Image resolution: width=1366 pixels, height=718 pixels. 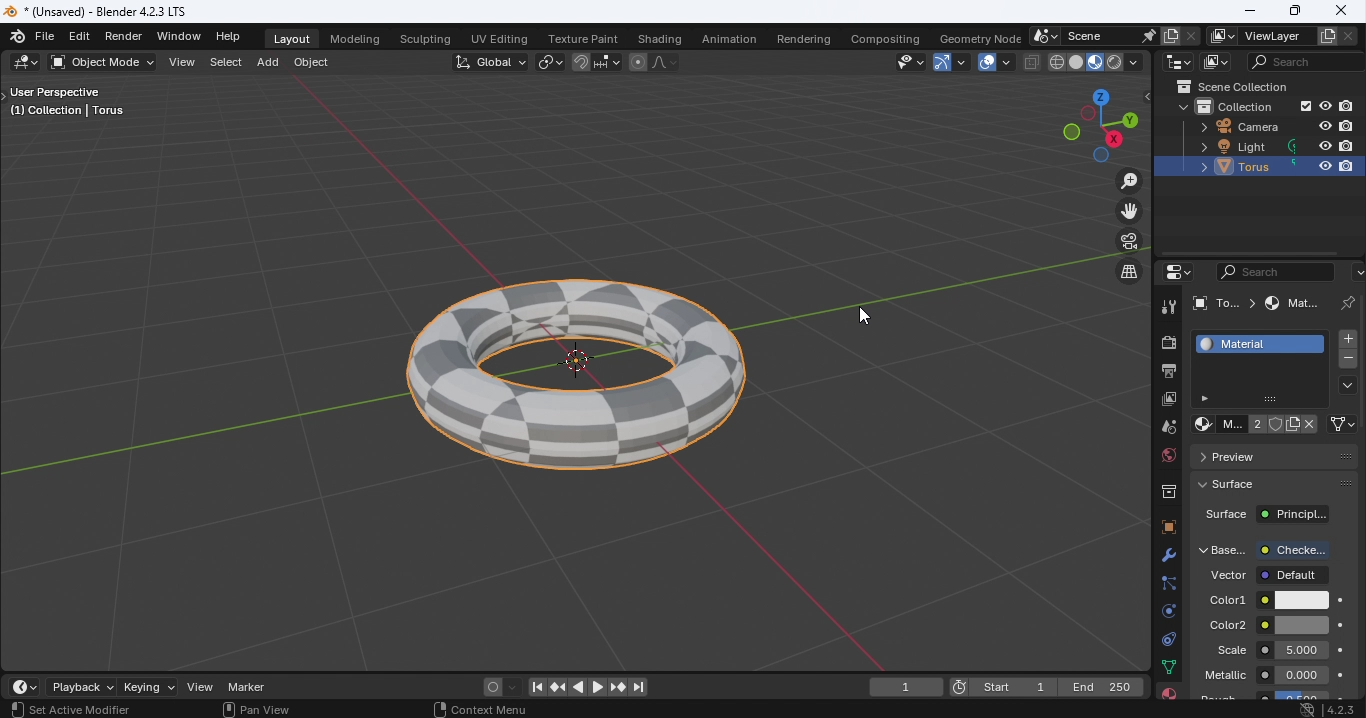 What do you see at coordinates (1340, 426) in the screenshot?
I see `Link` at bounding box center [1340, 426].